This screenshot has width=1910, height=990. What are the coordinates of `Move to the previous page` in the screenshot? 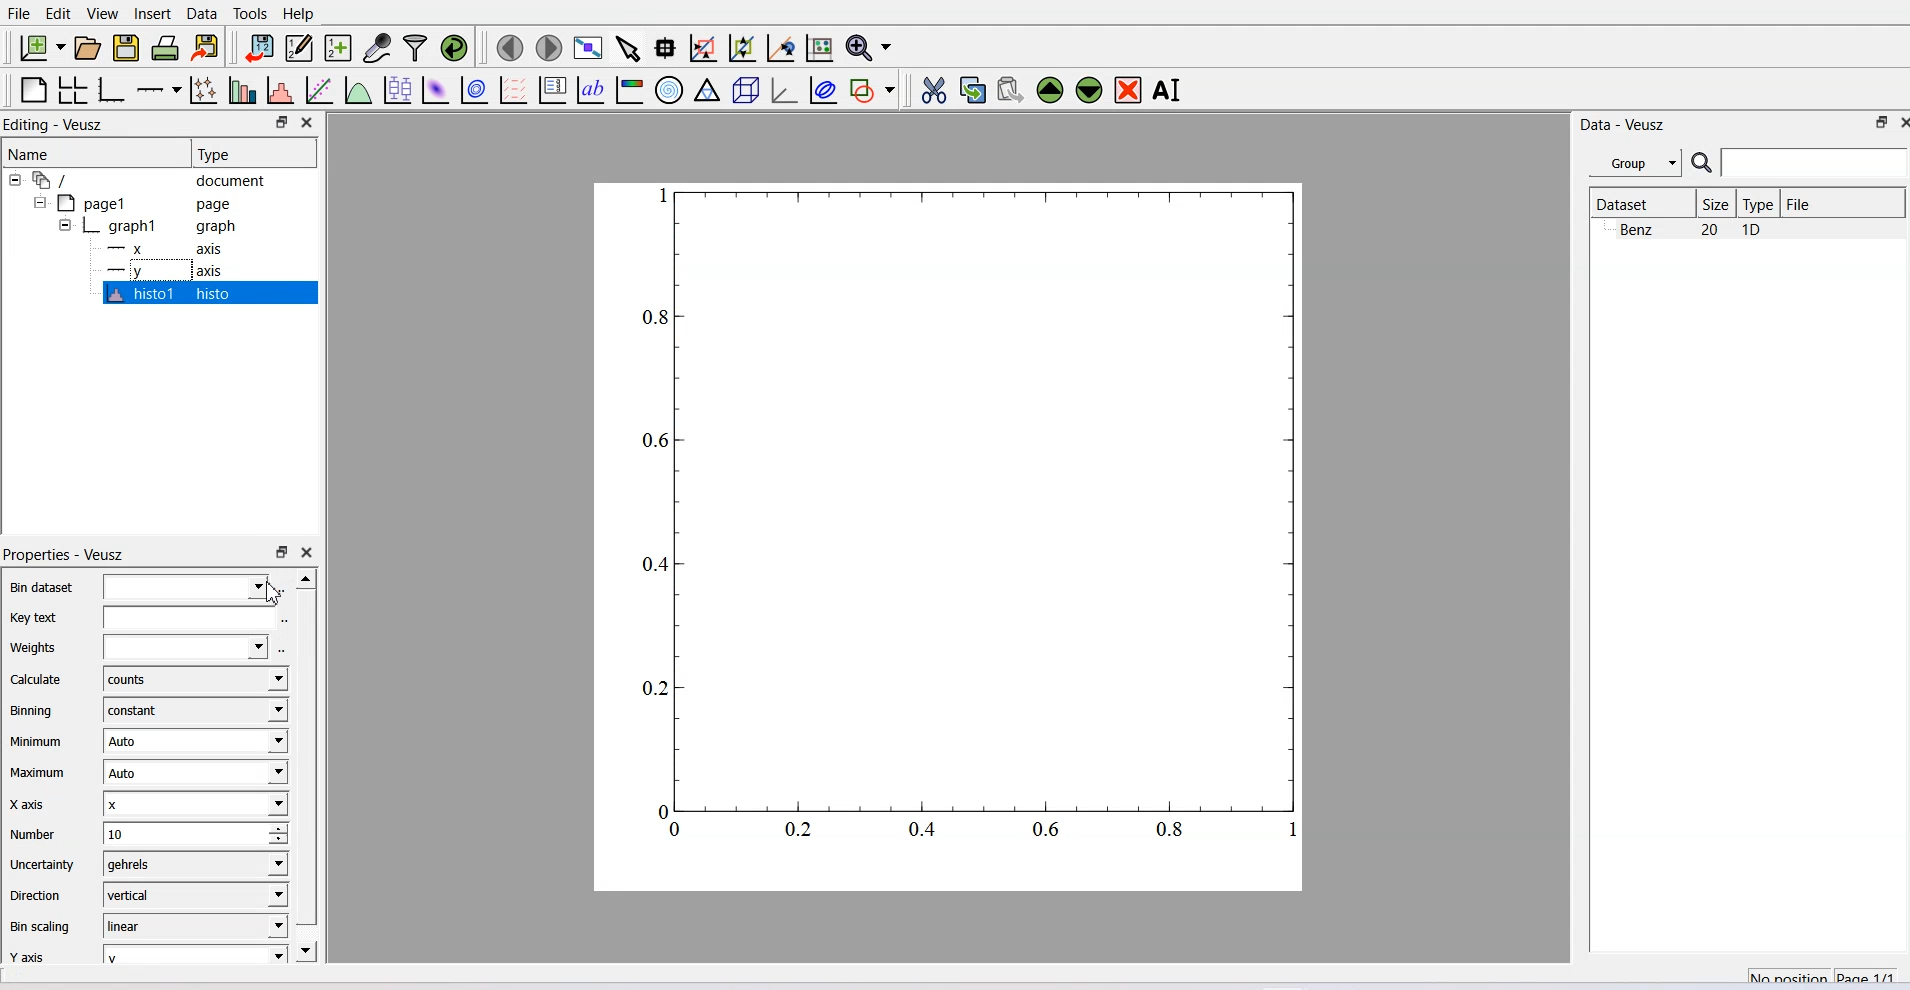 It's located at (509, 48).